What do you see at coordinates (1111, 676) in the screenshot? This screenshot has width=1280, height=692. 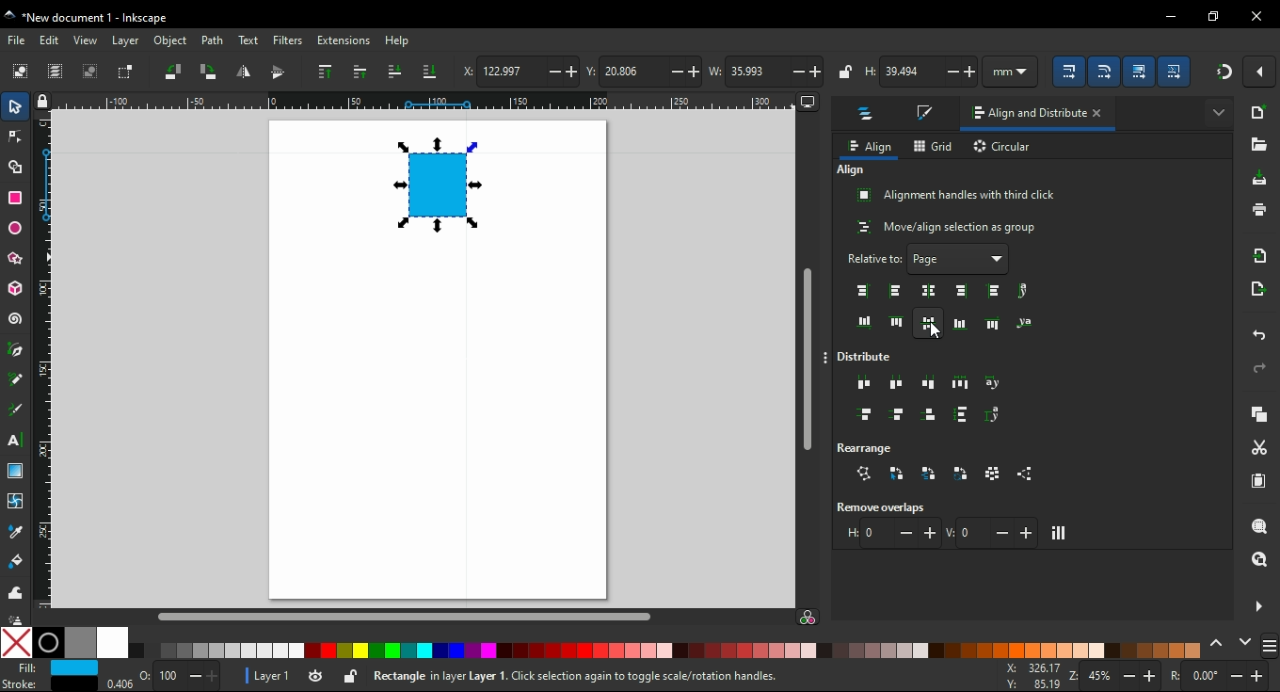 I see `zoom in/zoom out` at bounding box center [1111, 676].